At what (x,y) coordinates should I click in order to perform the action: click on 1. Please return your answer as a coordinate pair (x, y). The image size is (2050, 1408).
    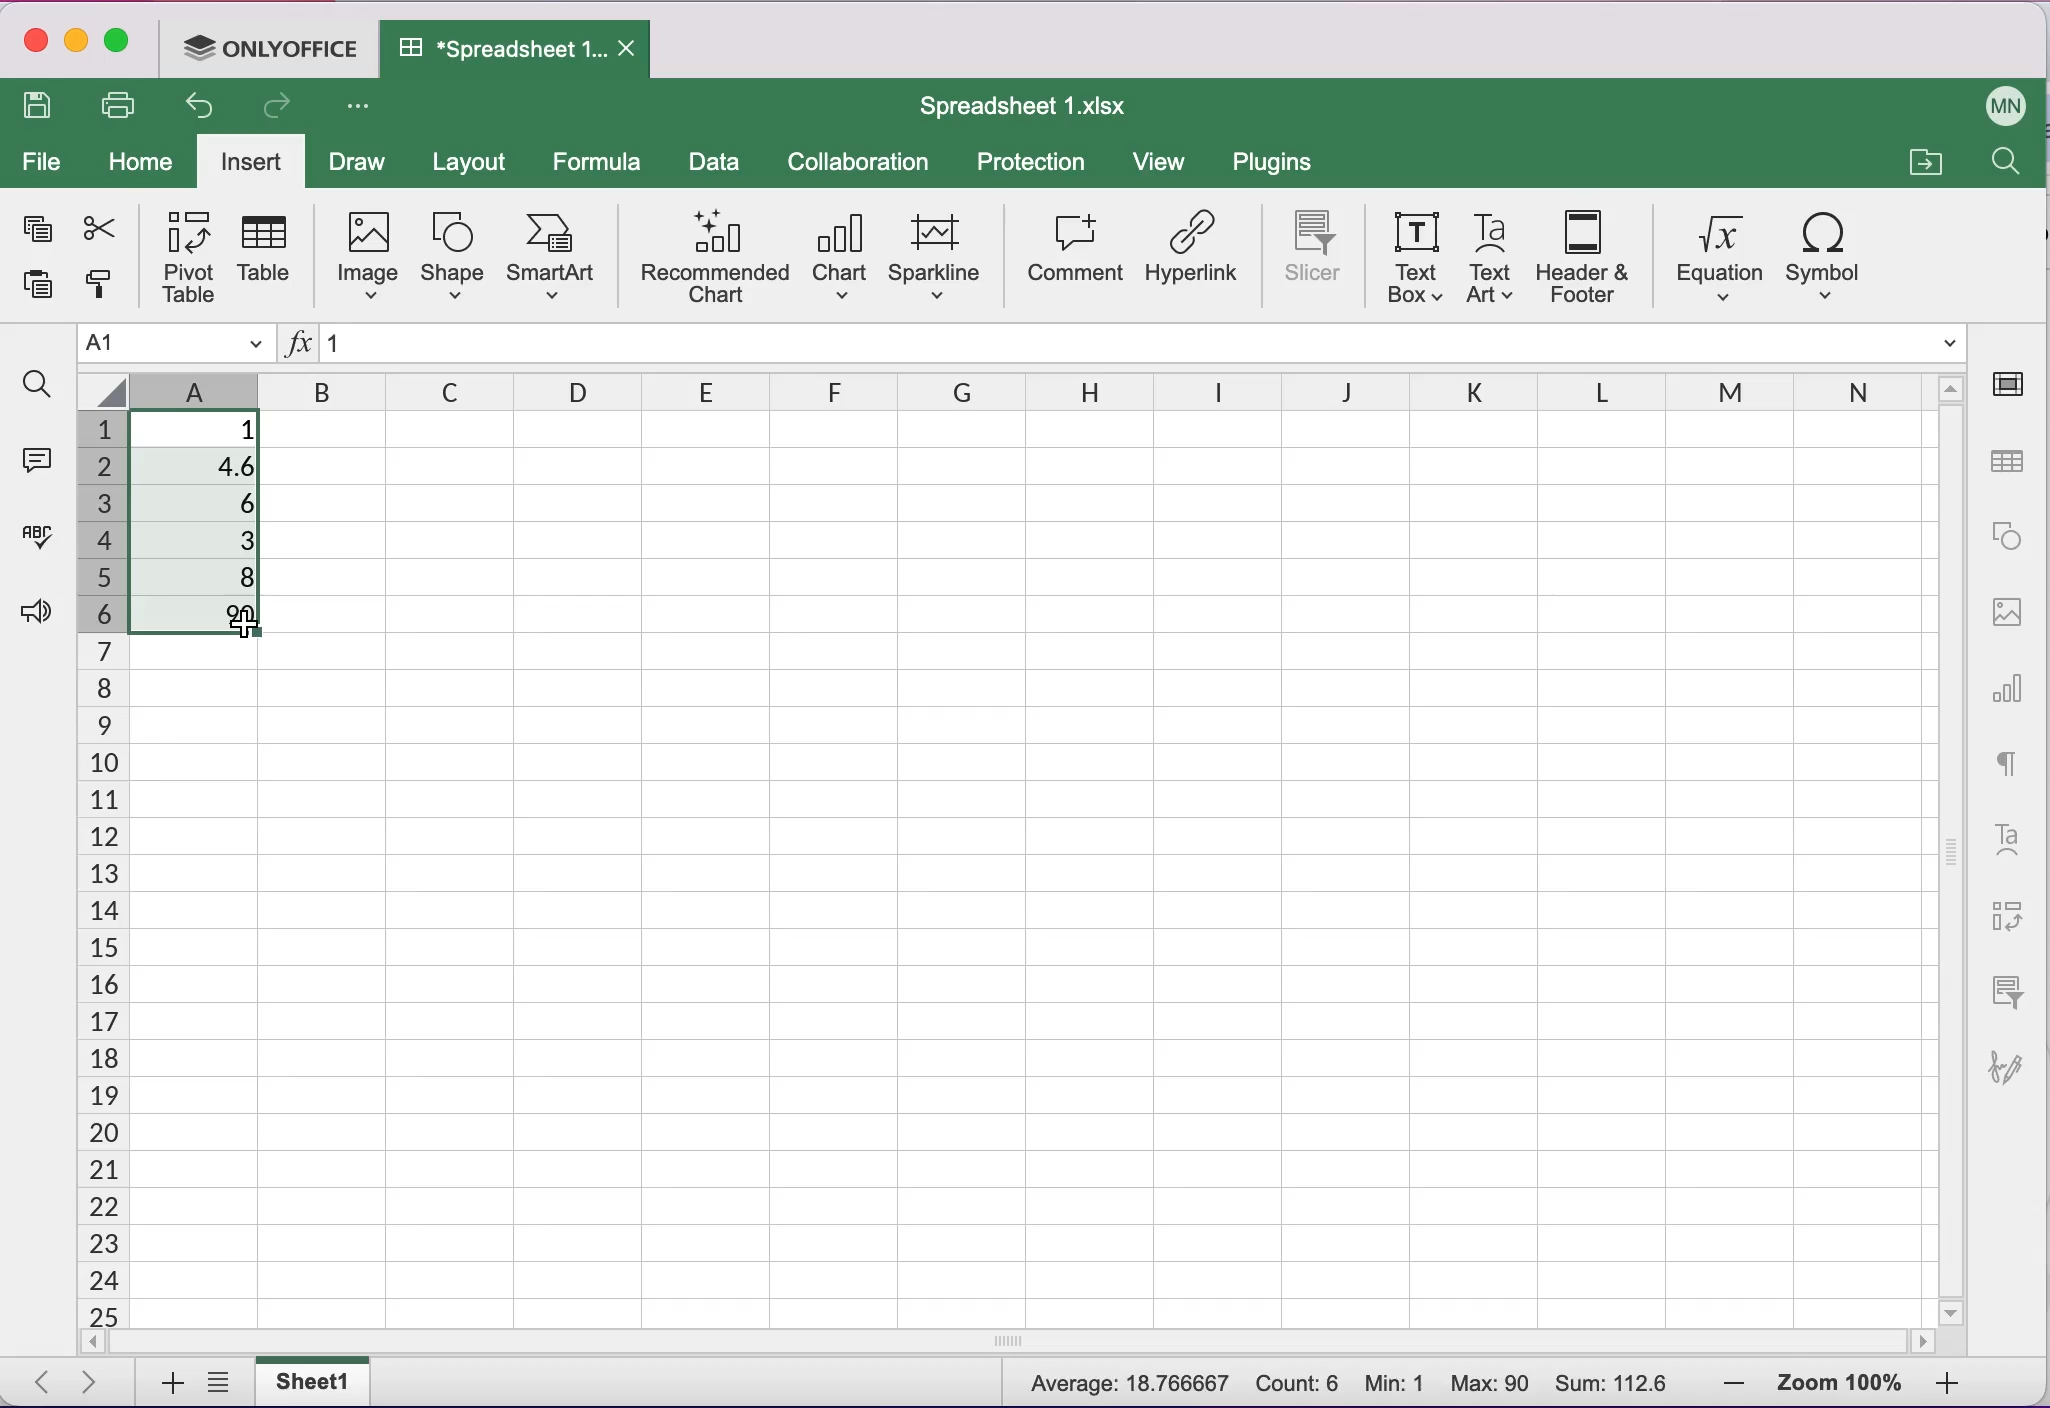
    Looking at the image, I should click on (340, 343).